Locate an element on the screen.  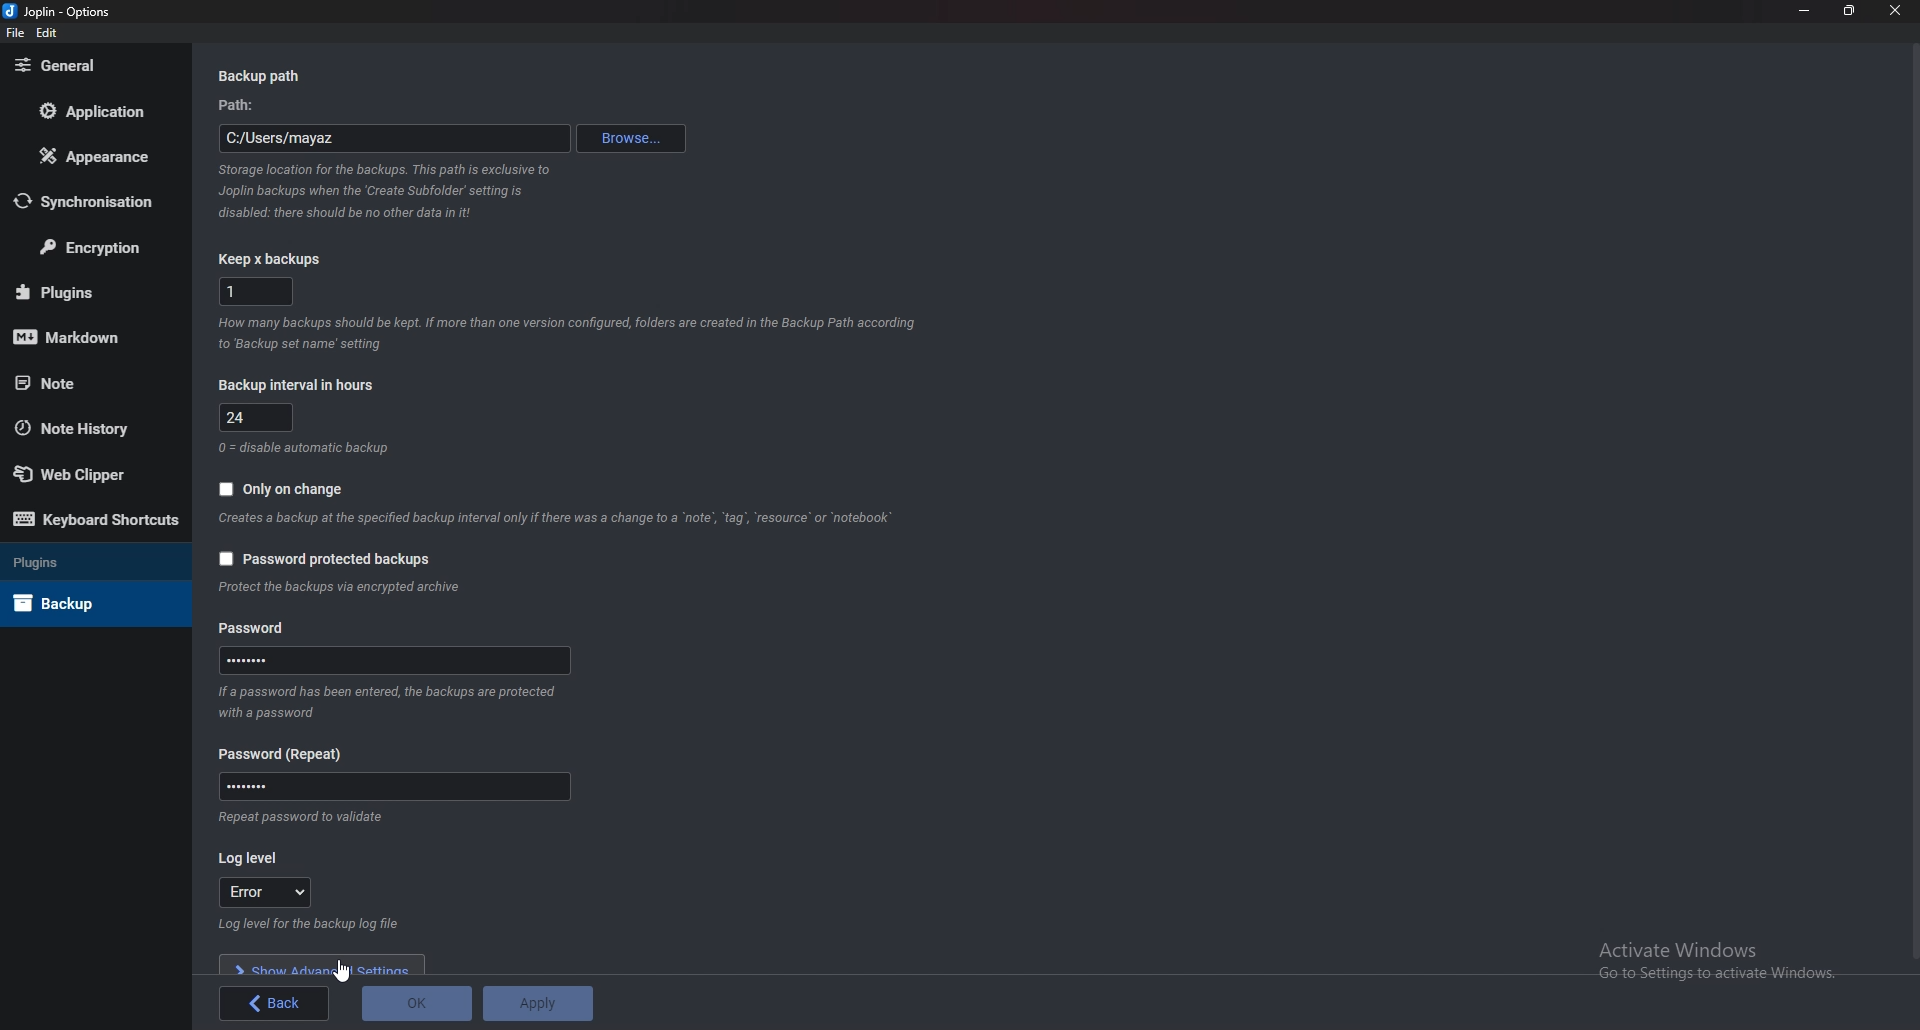
Back up is located at coordinates (87, 602).